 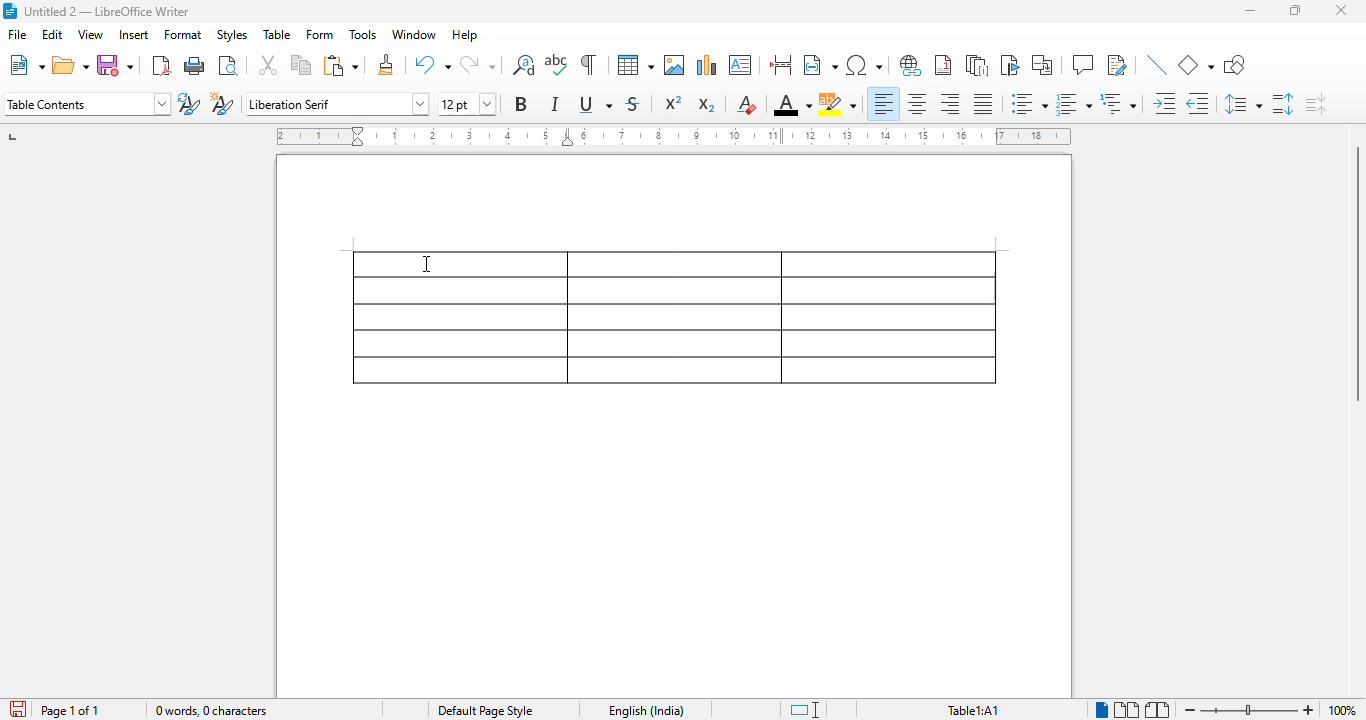 What do you see at coordinates (943, 65) in the screenshot?
I see `insert footnote` at bounding box center [943, 65].